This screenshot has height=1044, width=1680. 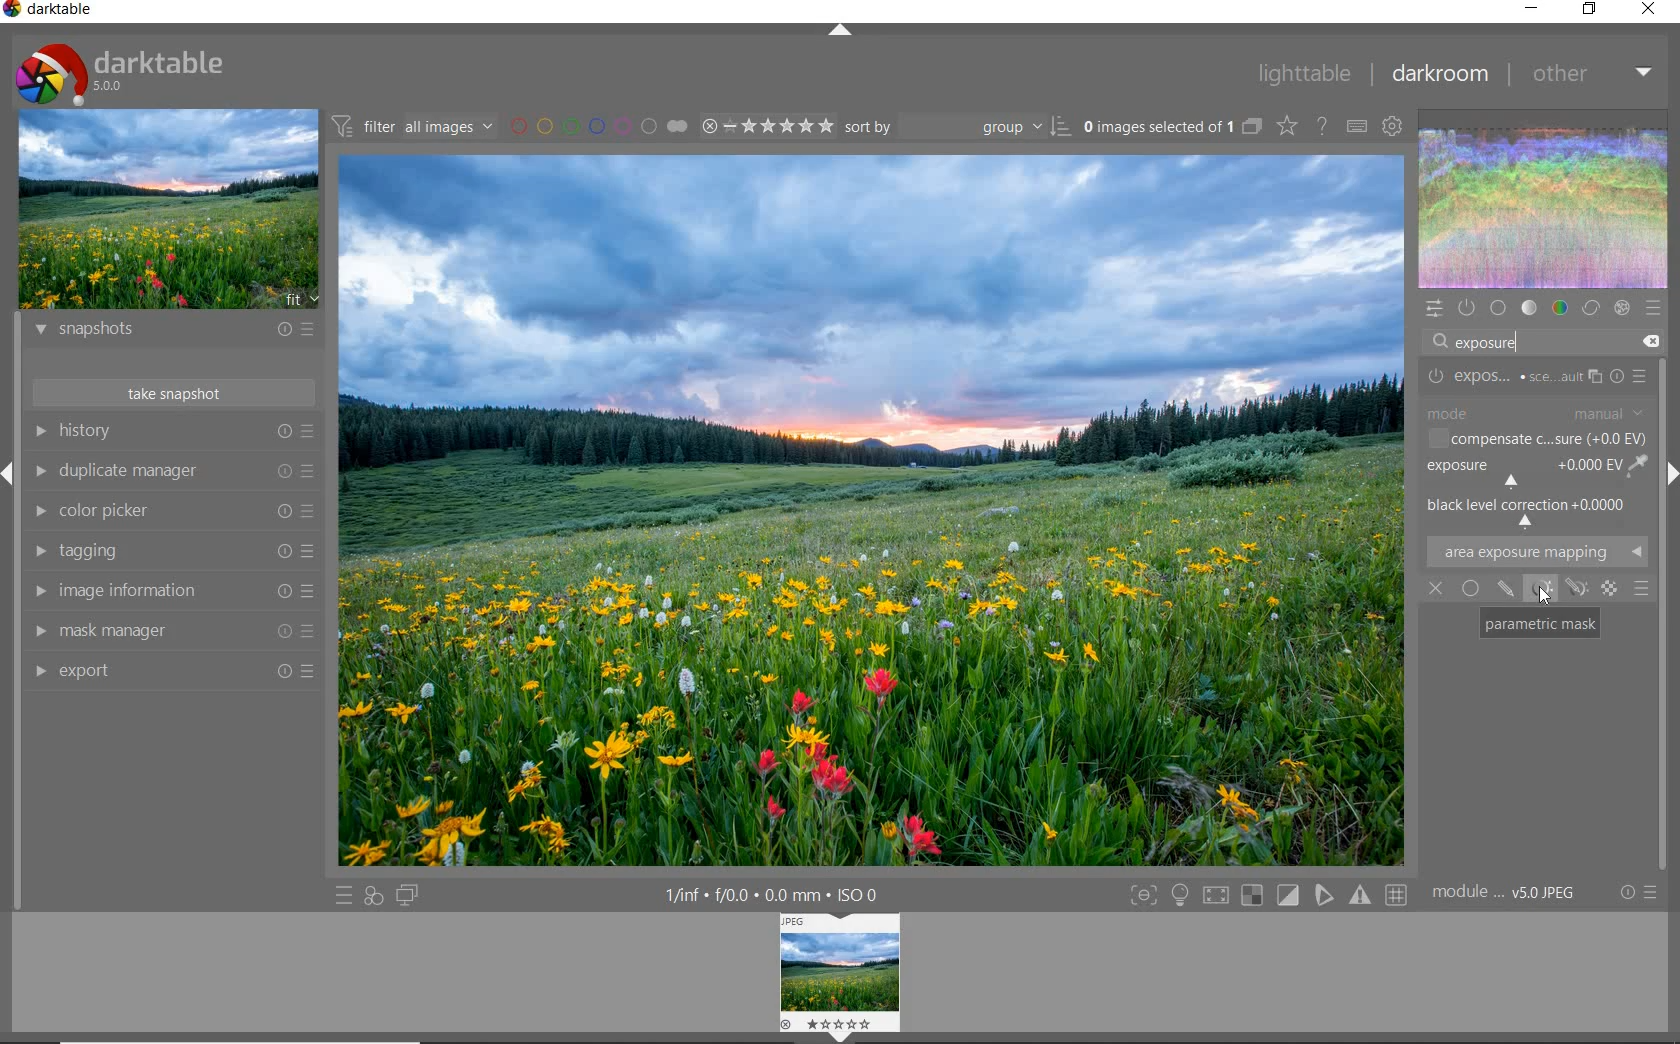 I want to click on BLENDING OPTIONS, so click(x=1642, y=590).